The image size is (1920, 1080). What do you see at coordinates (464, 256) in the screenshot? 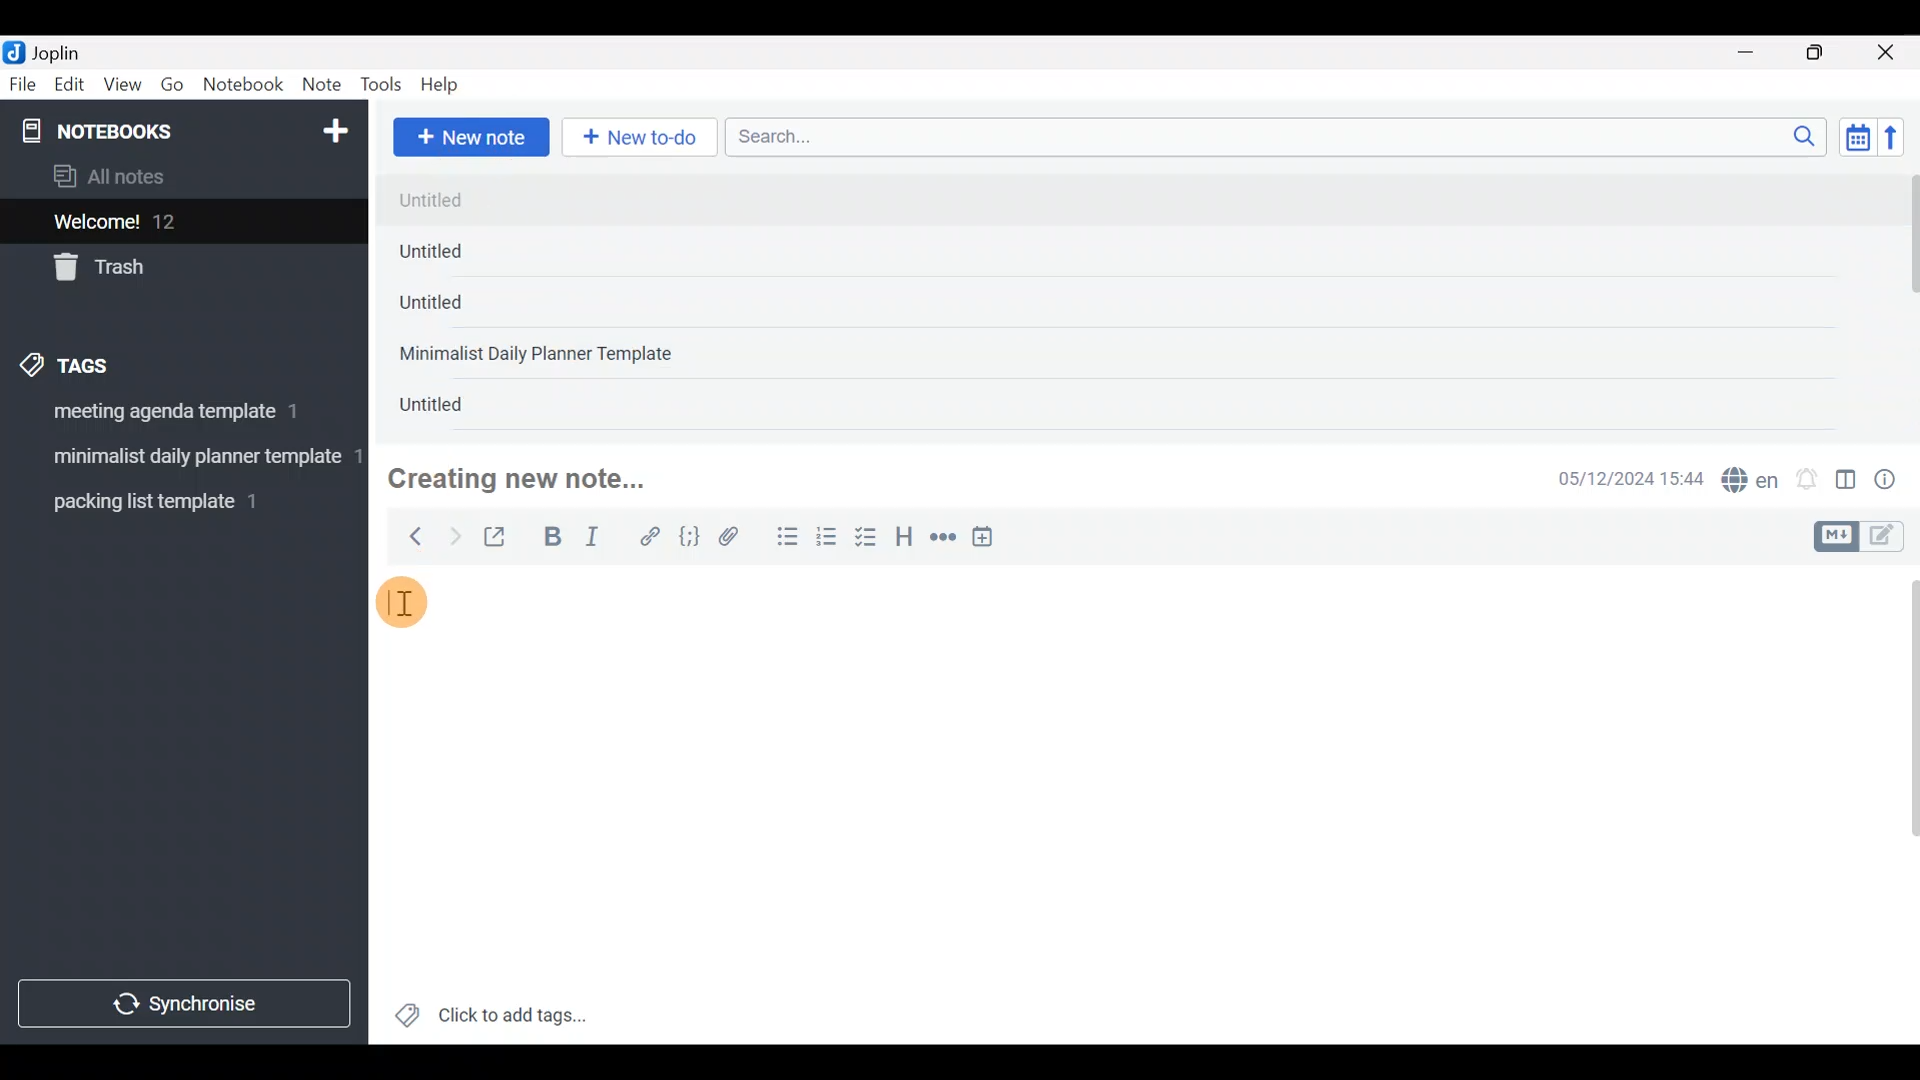
I see `Untitled` at bounding box center [464, 256].